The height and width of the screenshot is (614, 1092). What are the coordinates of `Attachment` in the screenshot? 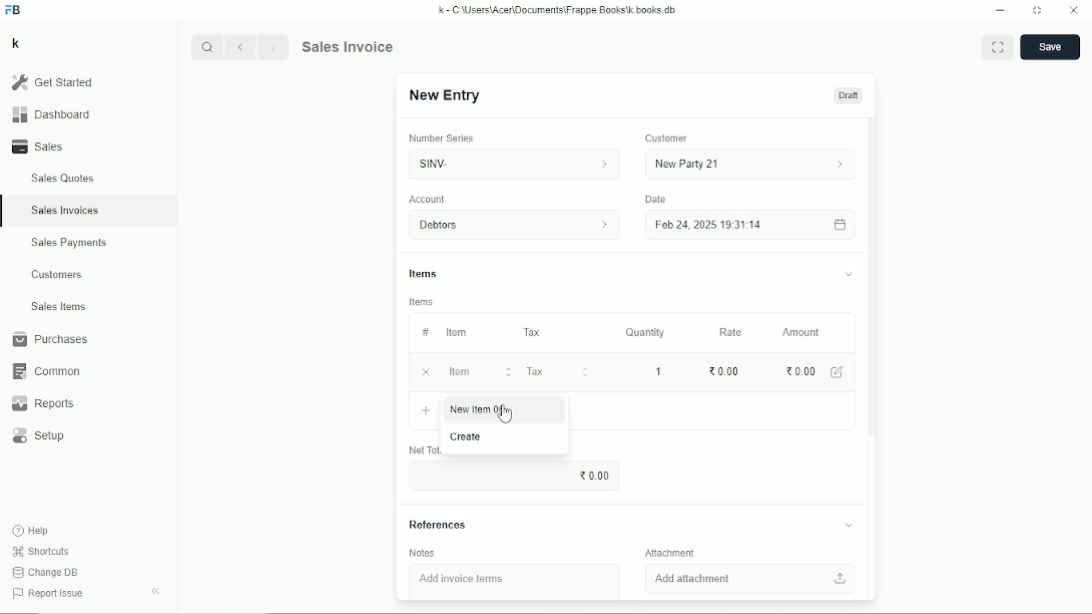 It's located at (671, 552).